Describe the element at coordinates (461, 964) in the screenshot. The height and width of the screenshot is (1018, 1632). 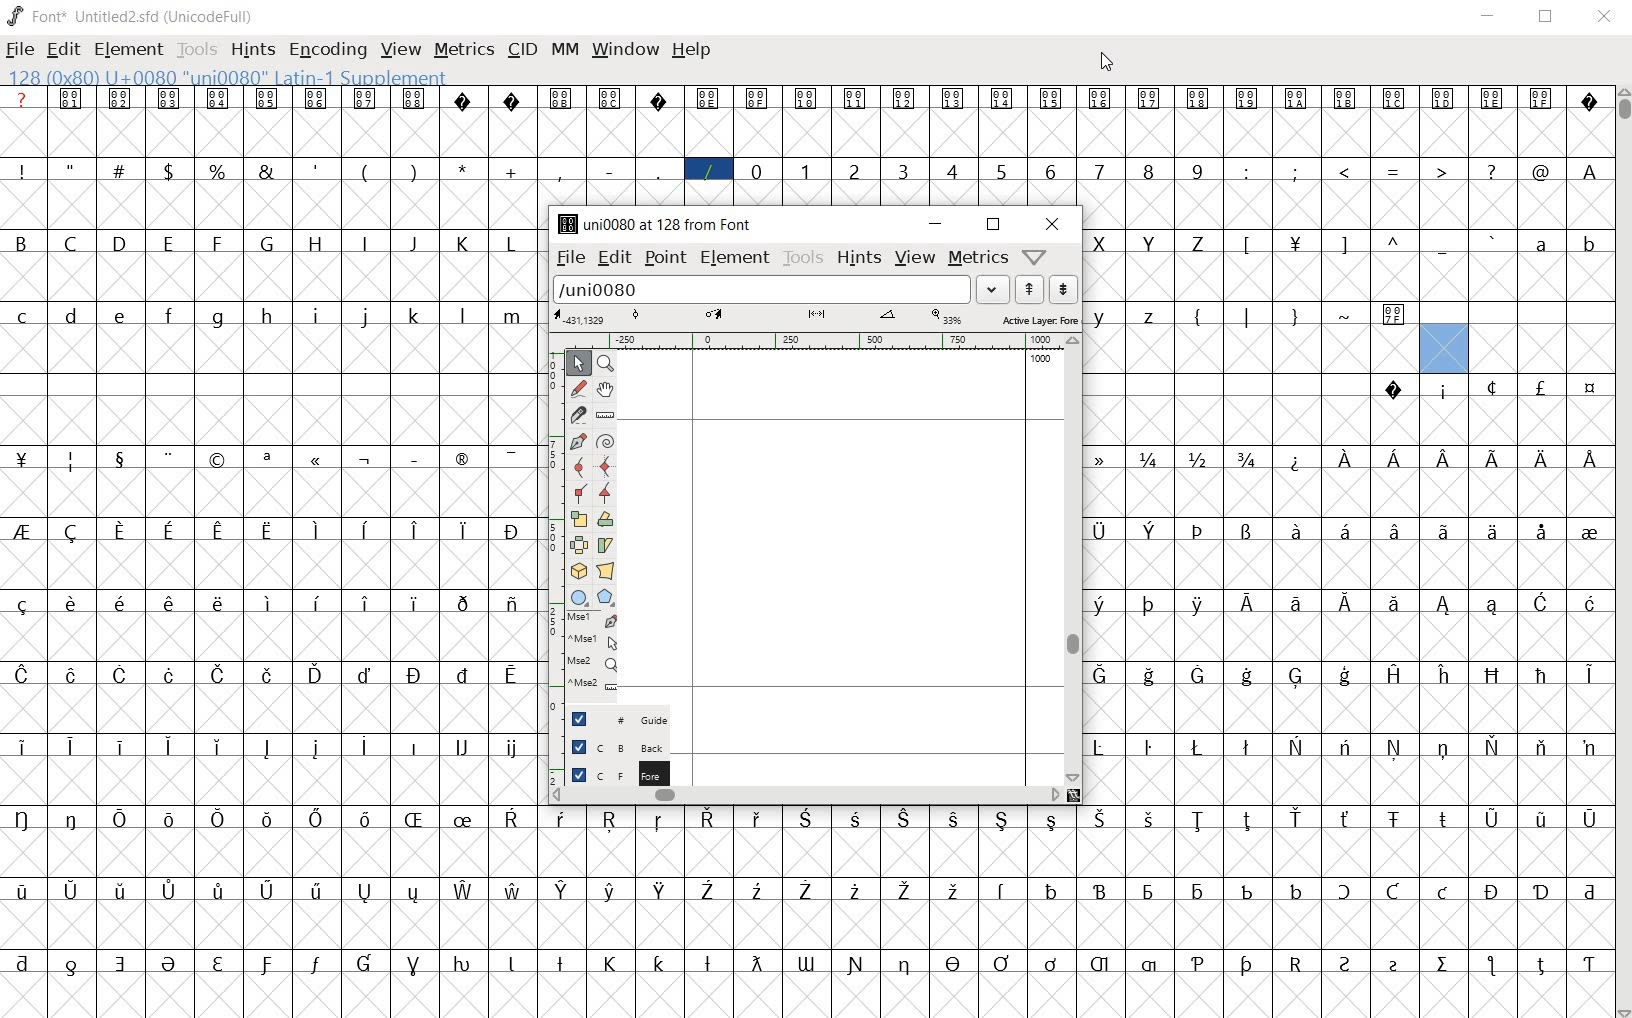
I see `glyph` at that location.